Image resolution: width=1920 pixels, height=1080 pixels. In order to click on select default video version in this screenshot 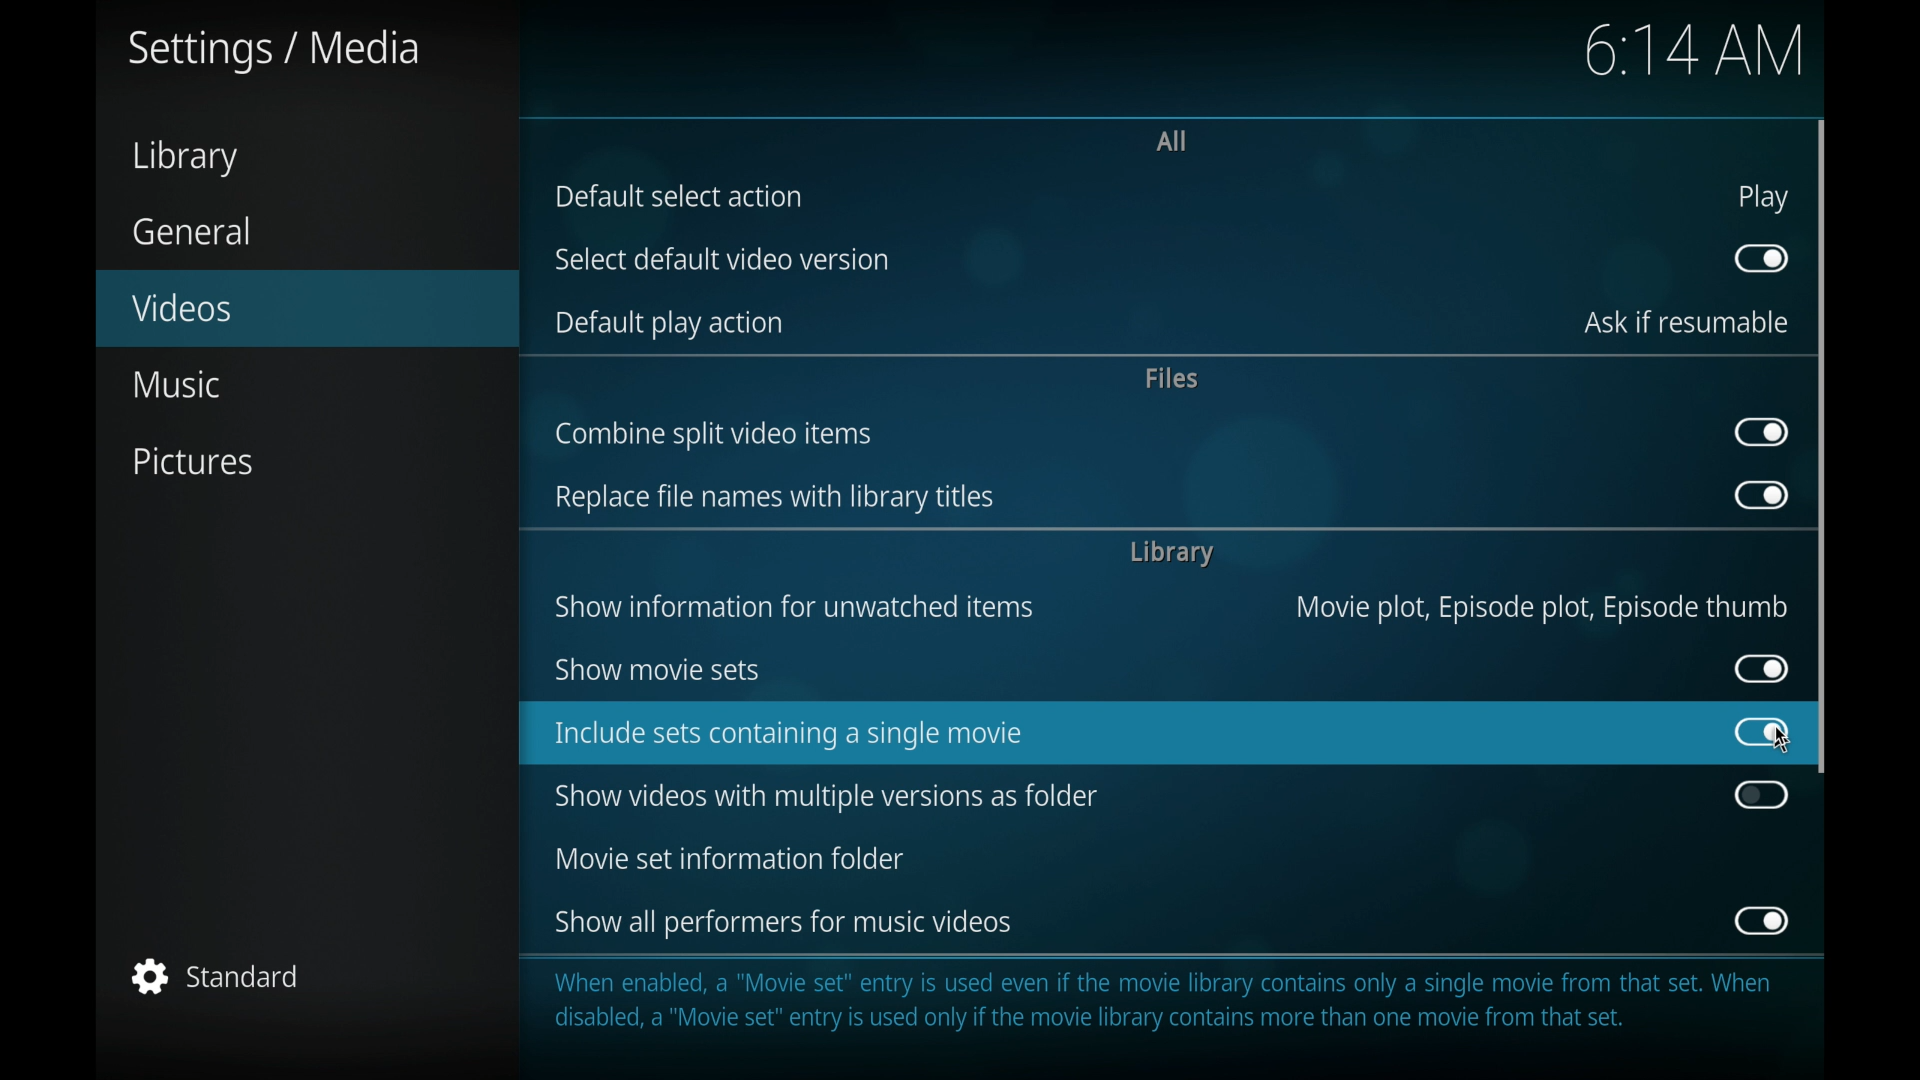, I will do `click(718, 259)`.